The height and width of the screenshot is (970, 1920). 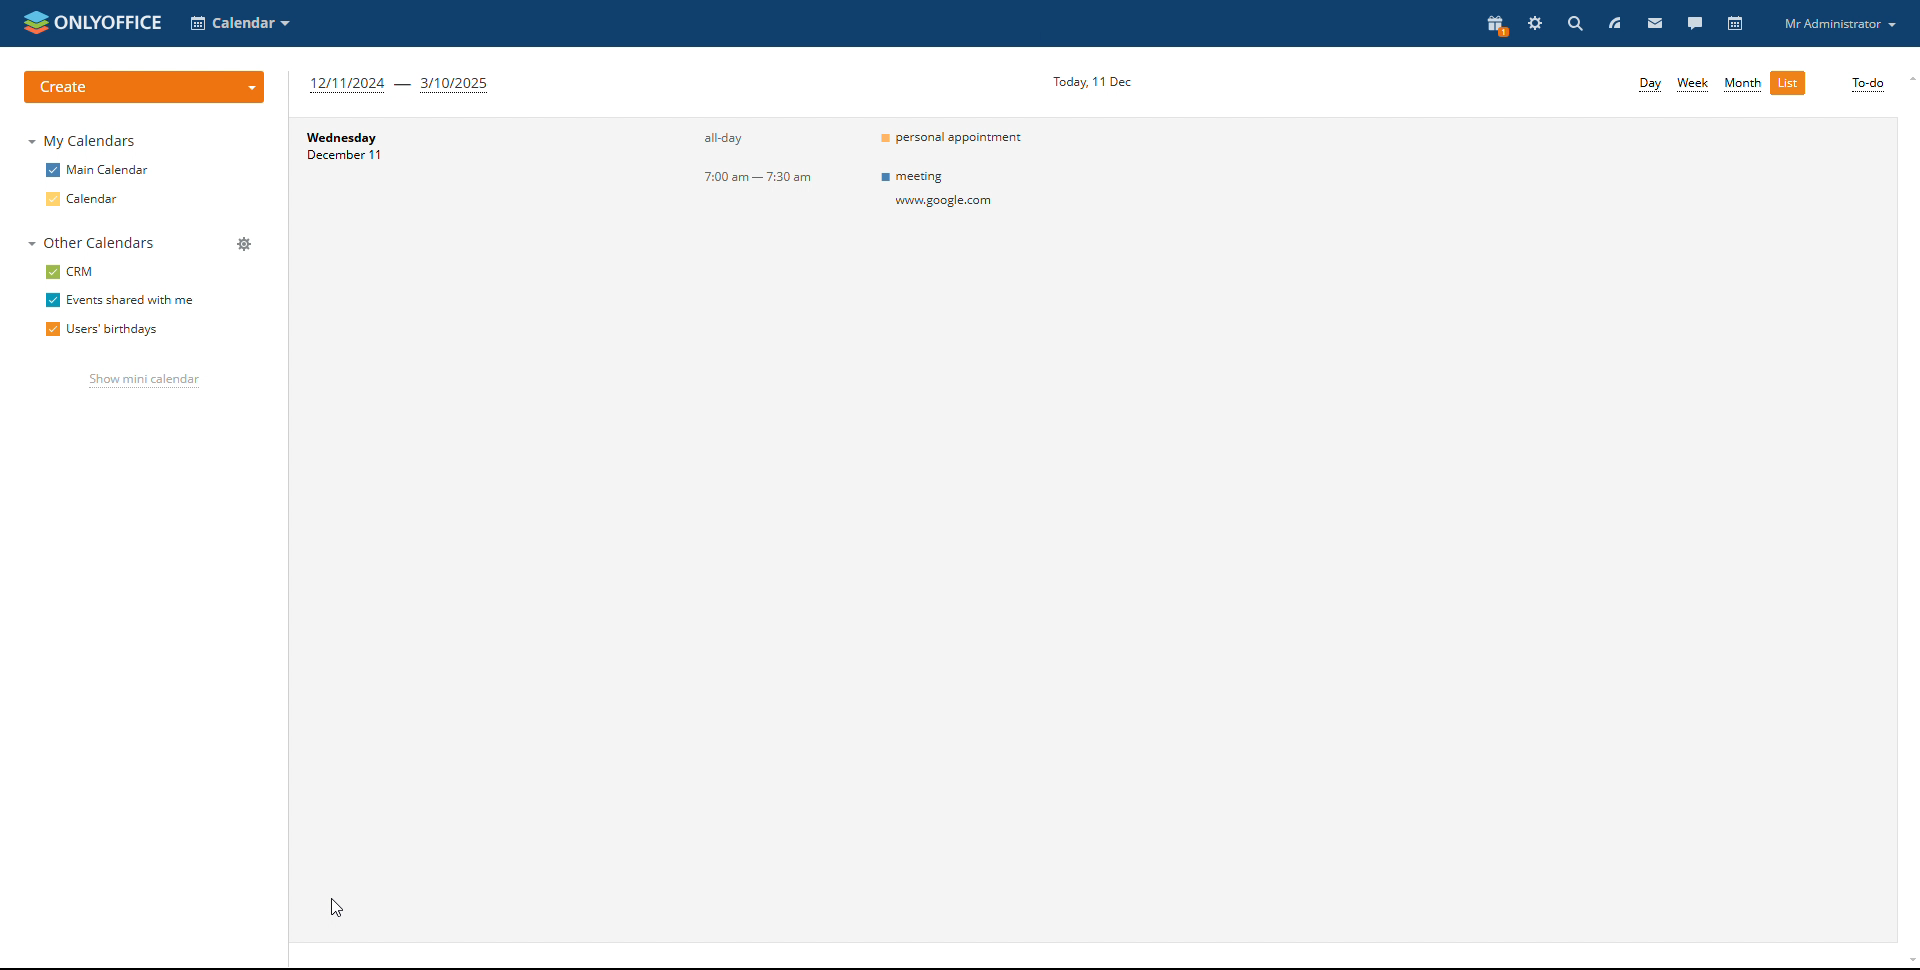 I want to click on talk, so click(x=1695, y=22).